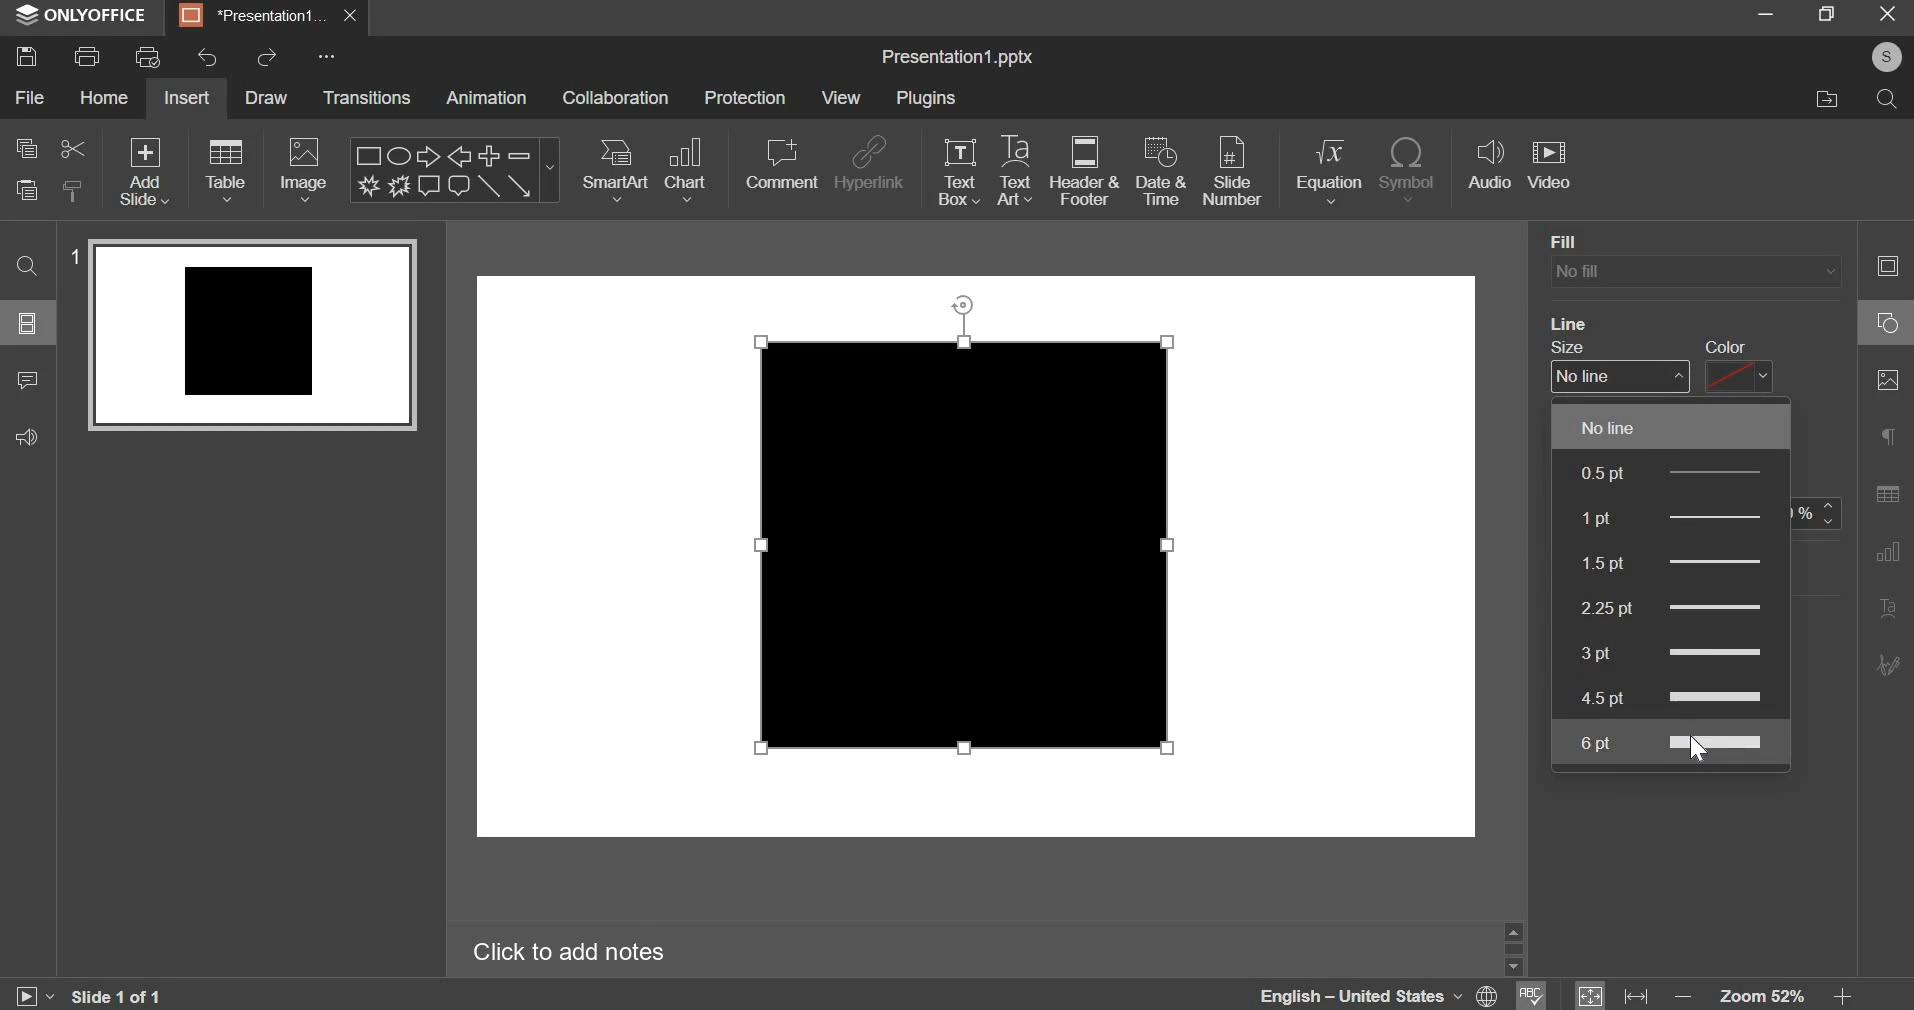  I want to click on insert, so click(187, 99).